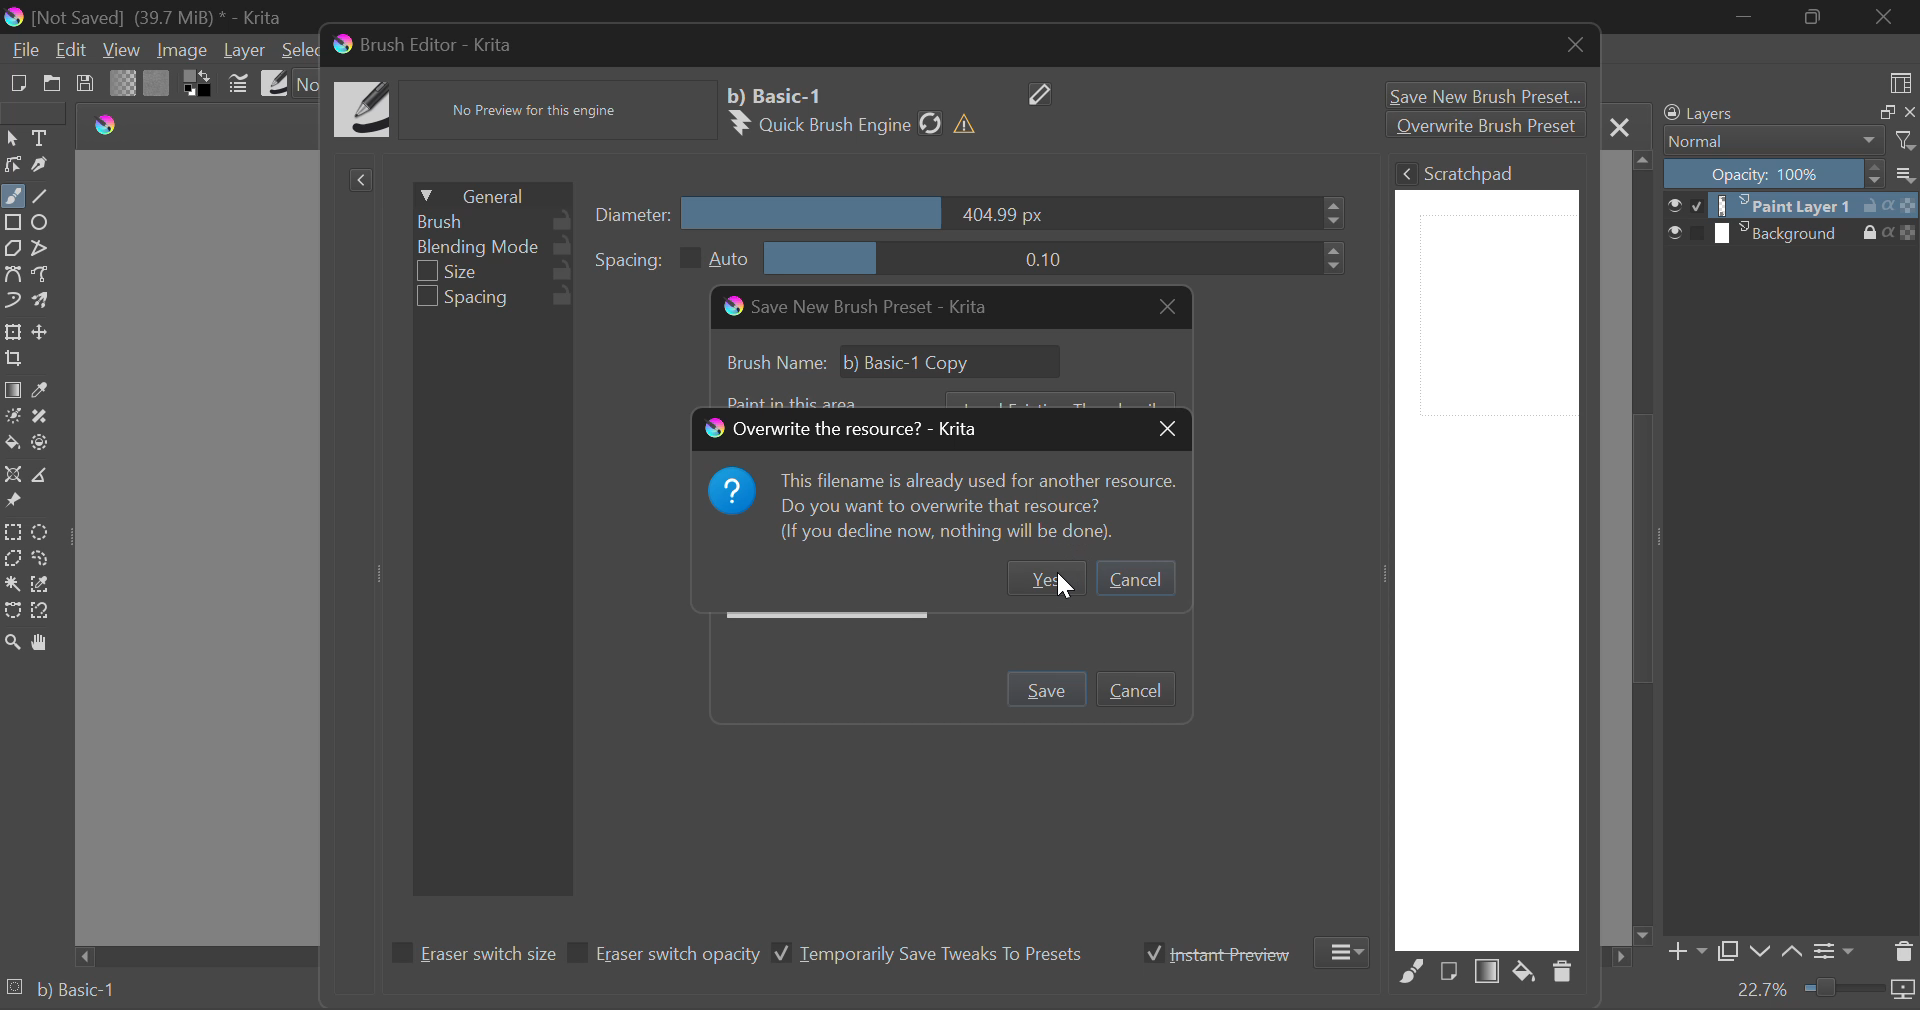 The height and width of the screenshot is (1010, 1920). What do you see at coordinates (14, 475) in the screenshot?
I see `Assistant Tool` at bounding box center [14, 475].